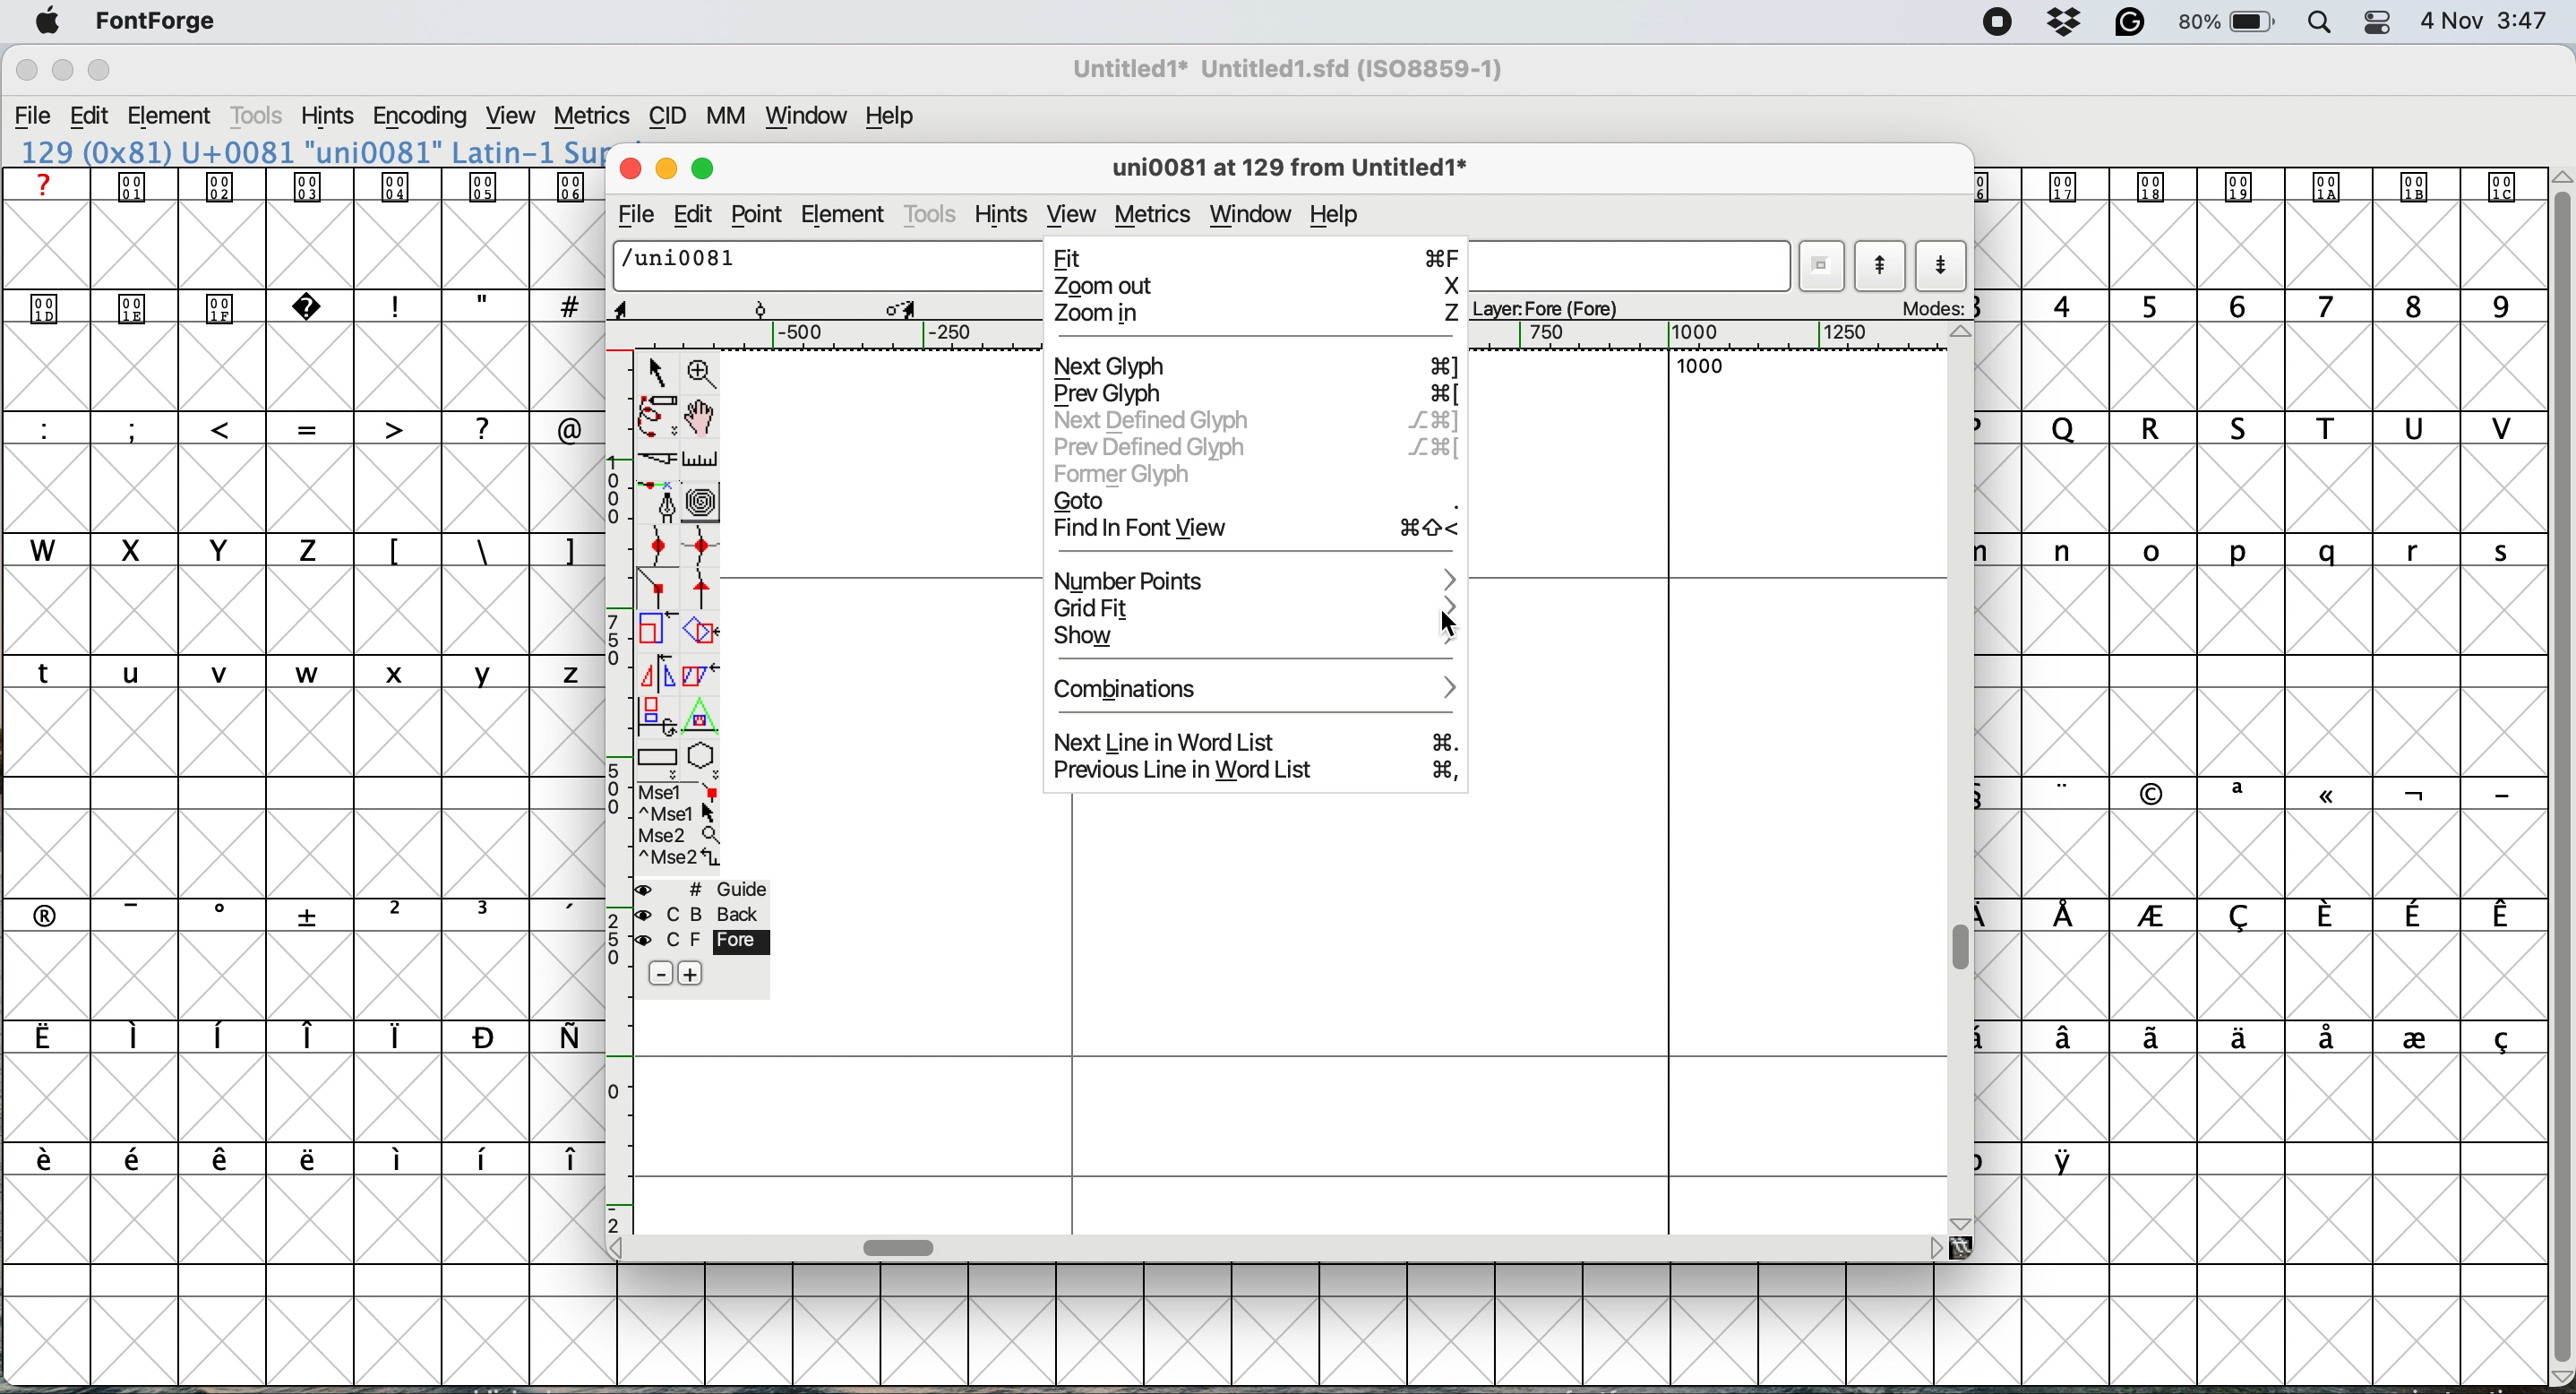 This screenshot has width=2576, height=1394. I want to click on scale the selection, so click(657, 633).